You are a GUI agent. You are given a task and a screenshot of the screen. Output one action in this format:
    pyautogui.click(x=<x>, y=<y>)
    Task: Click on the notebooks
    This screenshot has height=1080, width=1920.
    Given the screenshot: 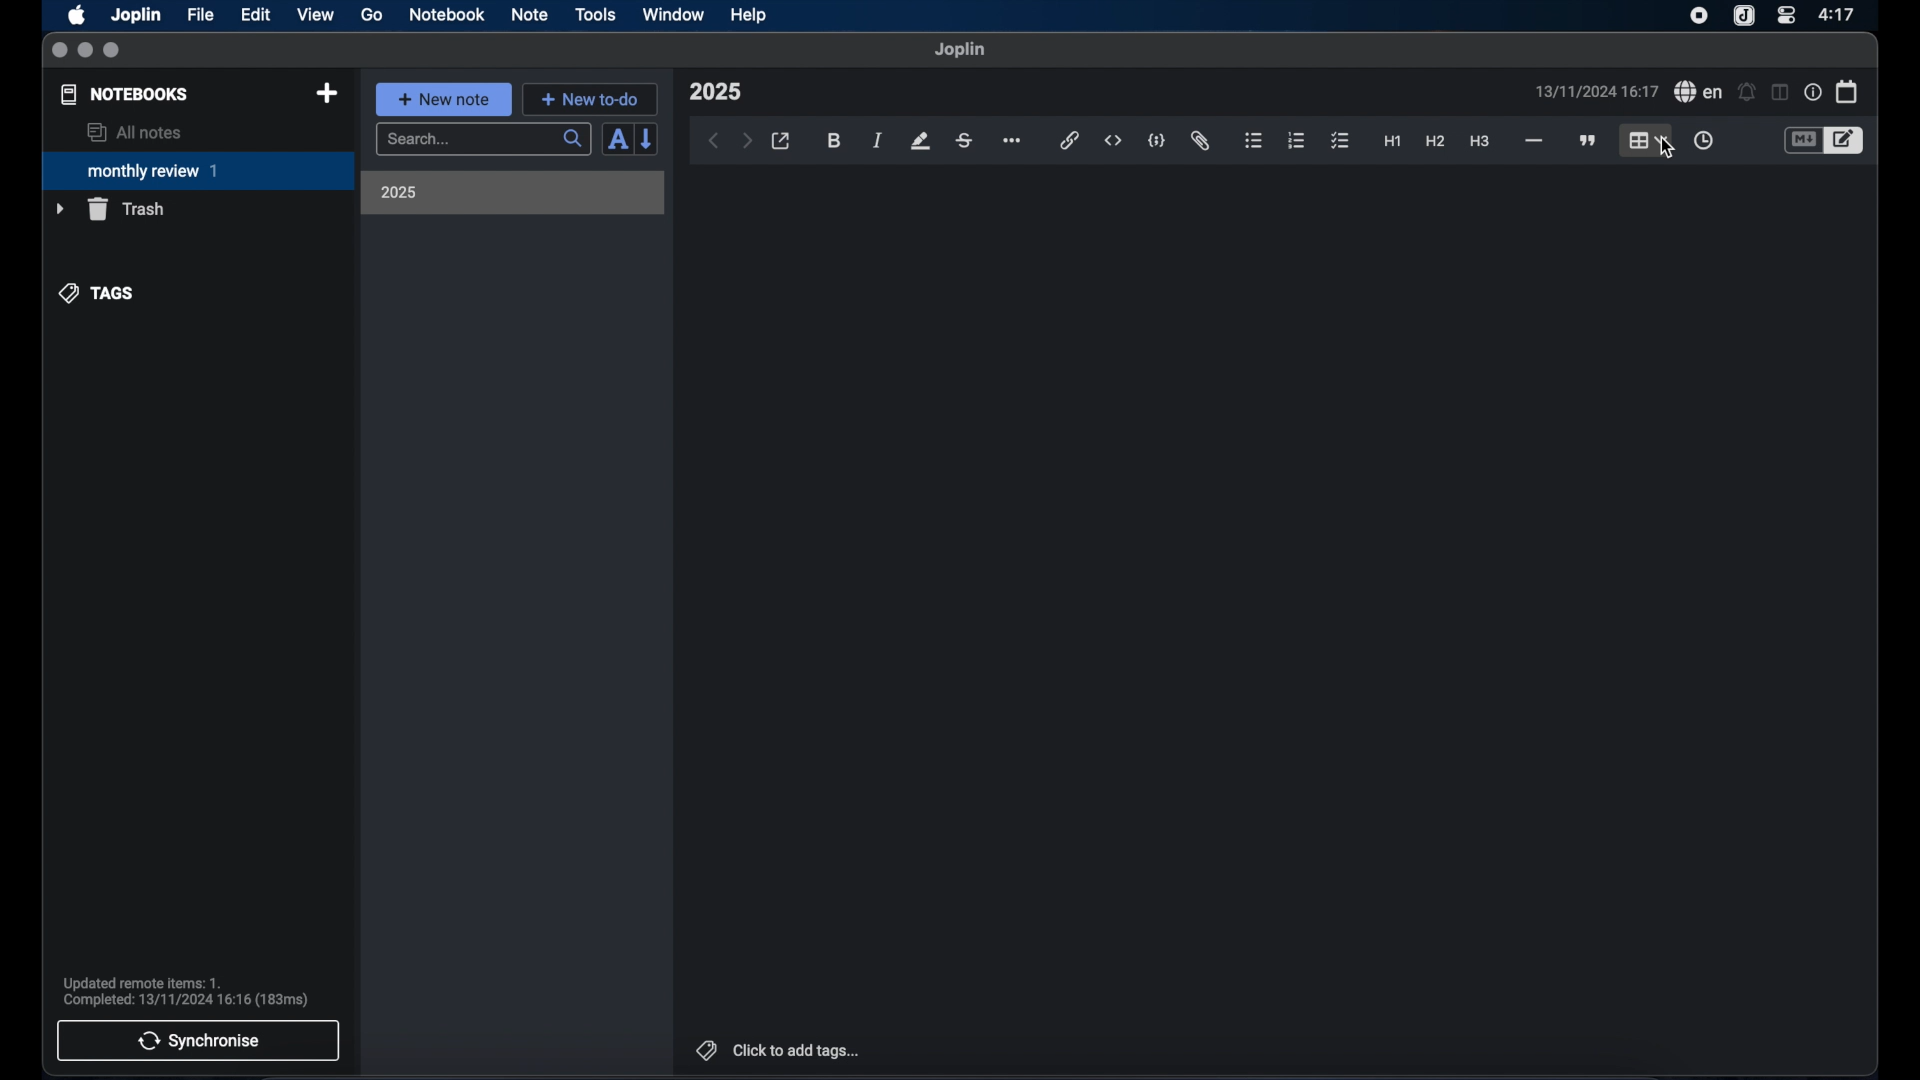 What is the action you would take?
    pyautogui.click(x=125, y=94)
    